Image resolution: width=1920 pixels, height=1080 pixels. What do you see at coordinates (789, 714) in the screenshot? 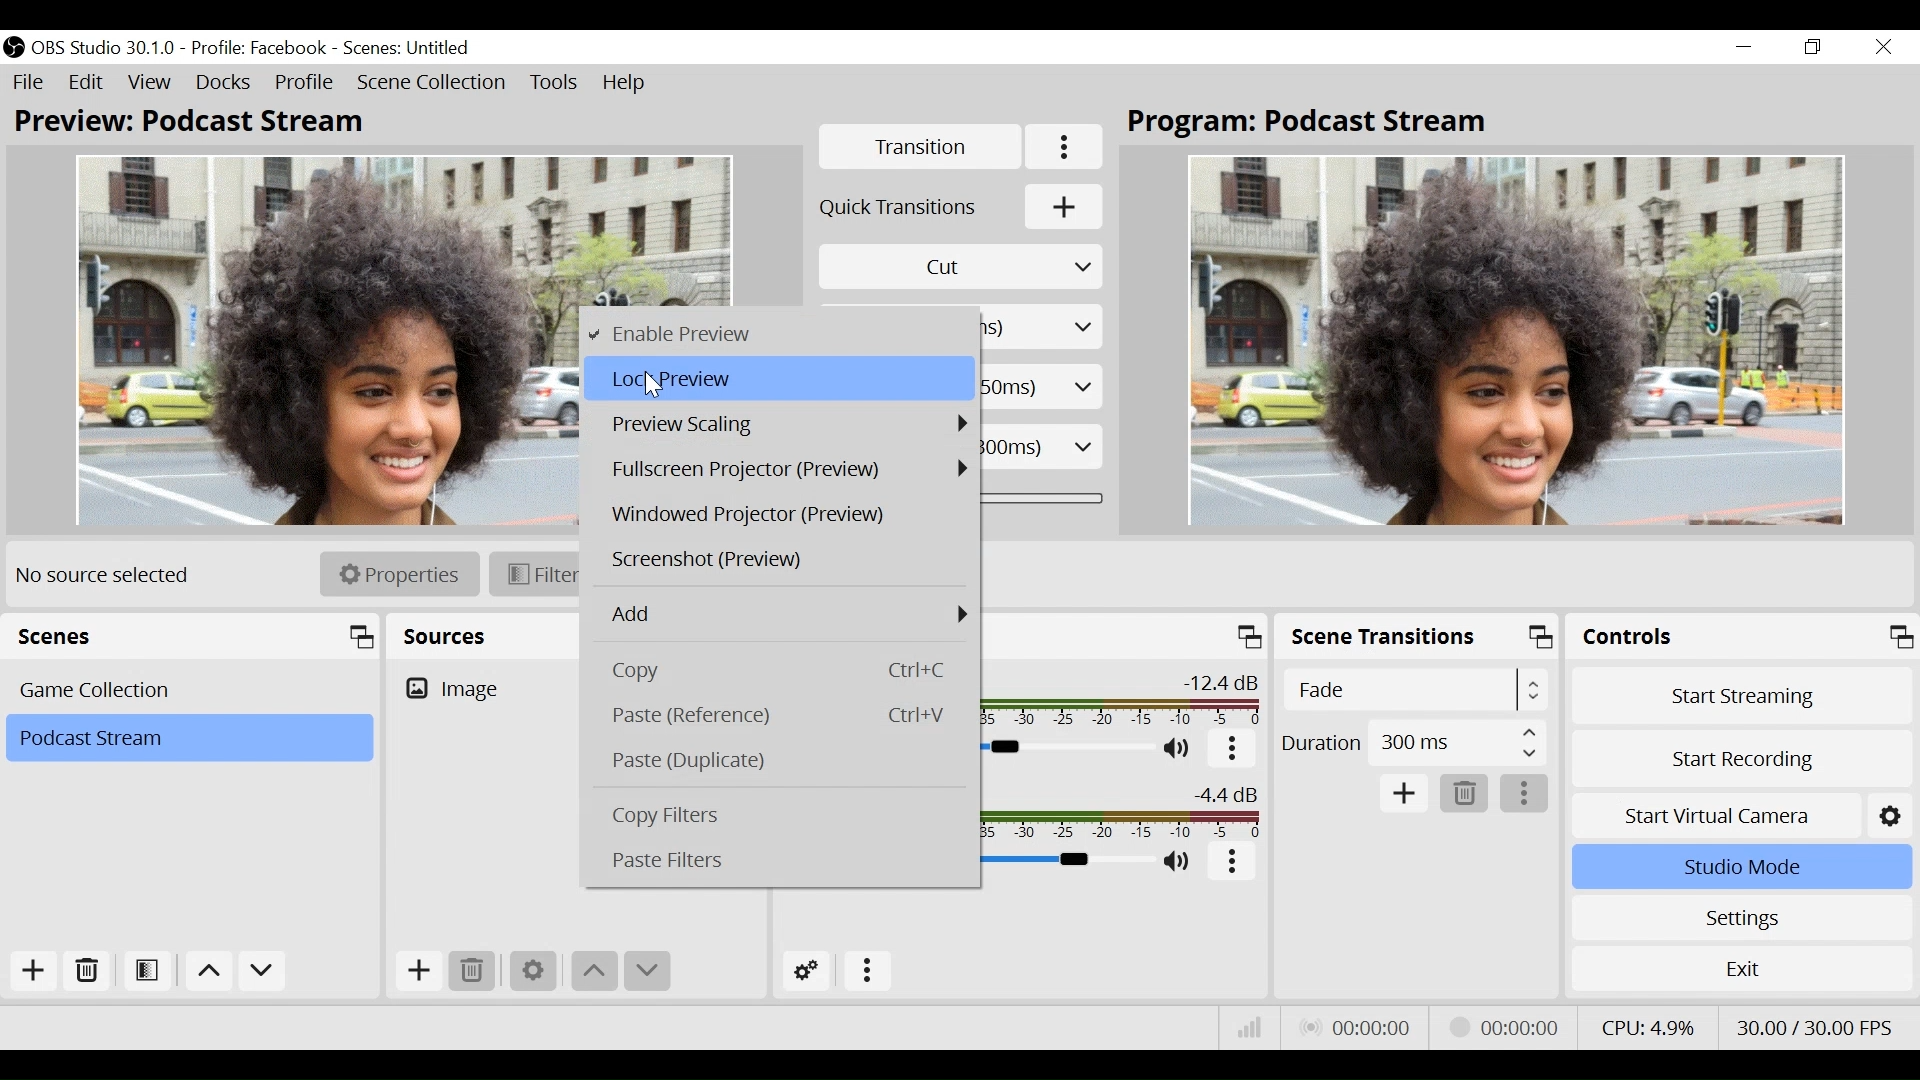
I see `Paste (Reference)` at bounding box center [789, 714].